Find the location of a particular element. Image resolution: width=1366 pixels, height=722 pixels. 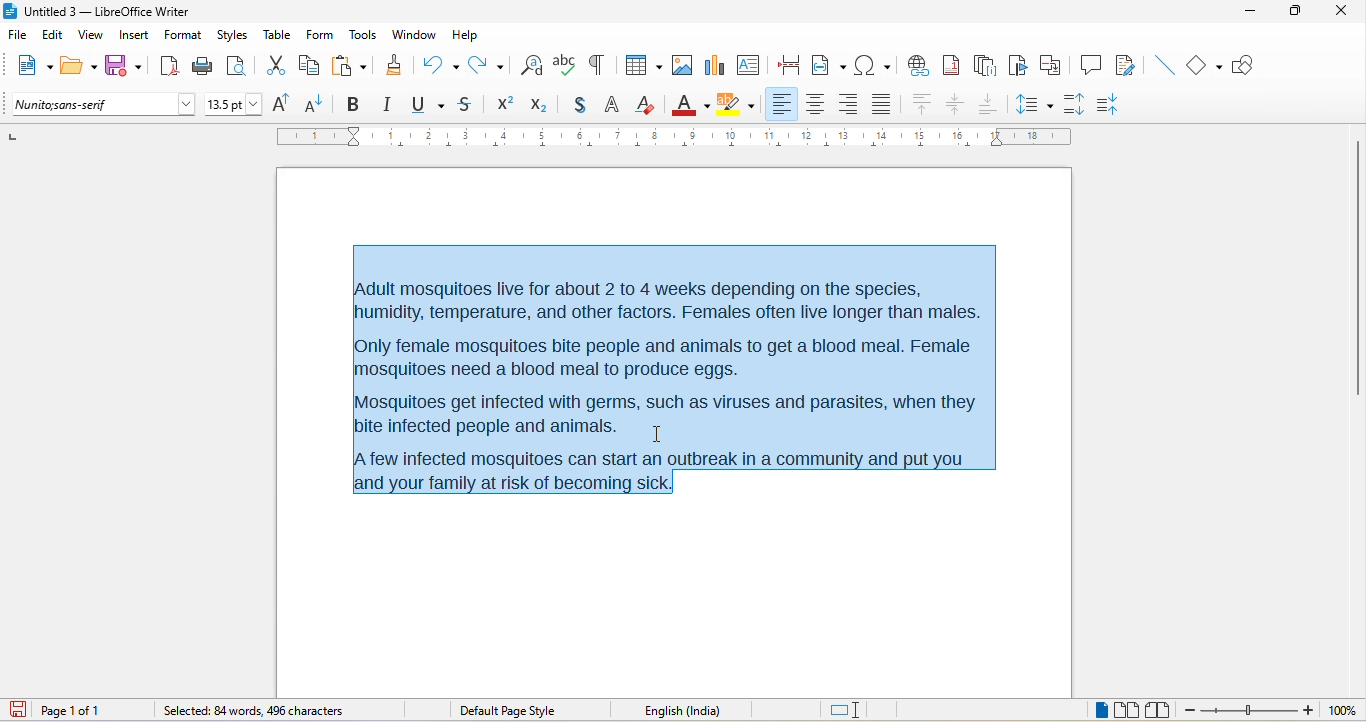

tools is located at coordinates (362, 36).